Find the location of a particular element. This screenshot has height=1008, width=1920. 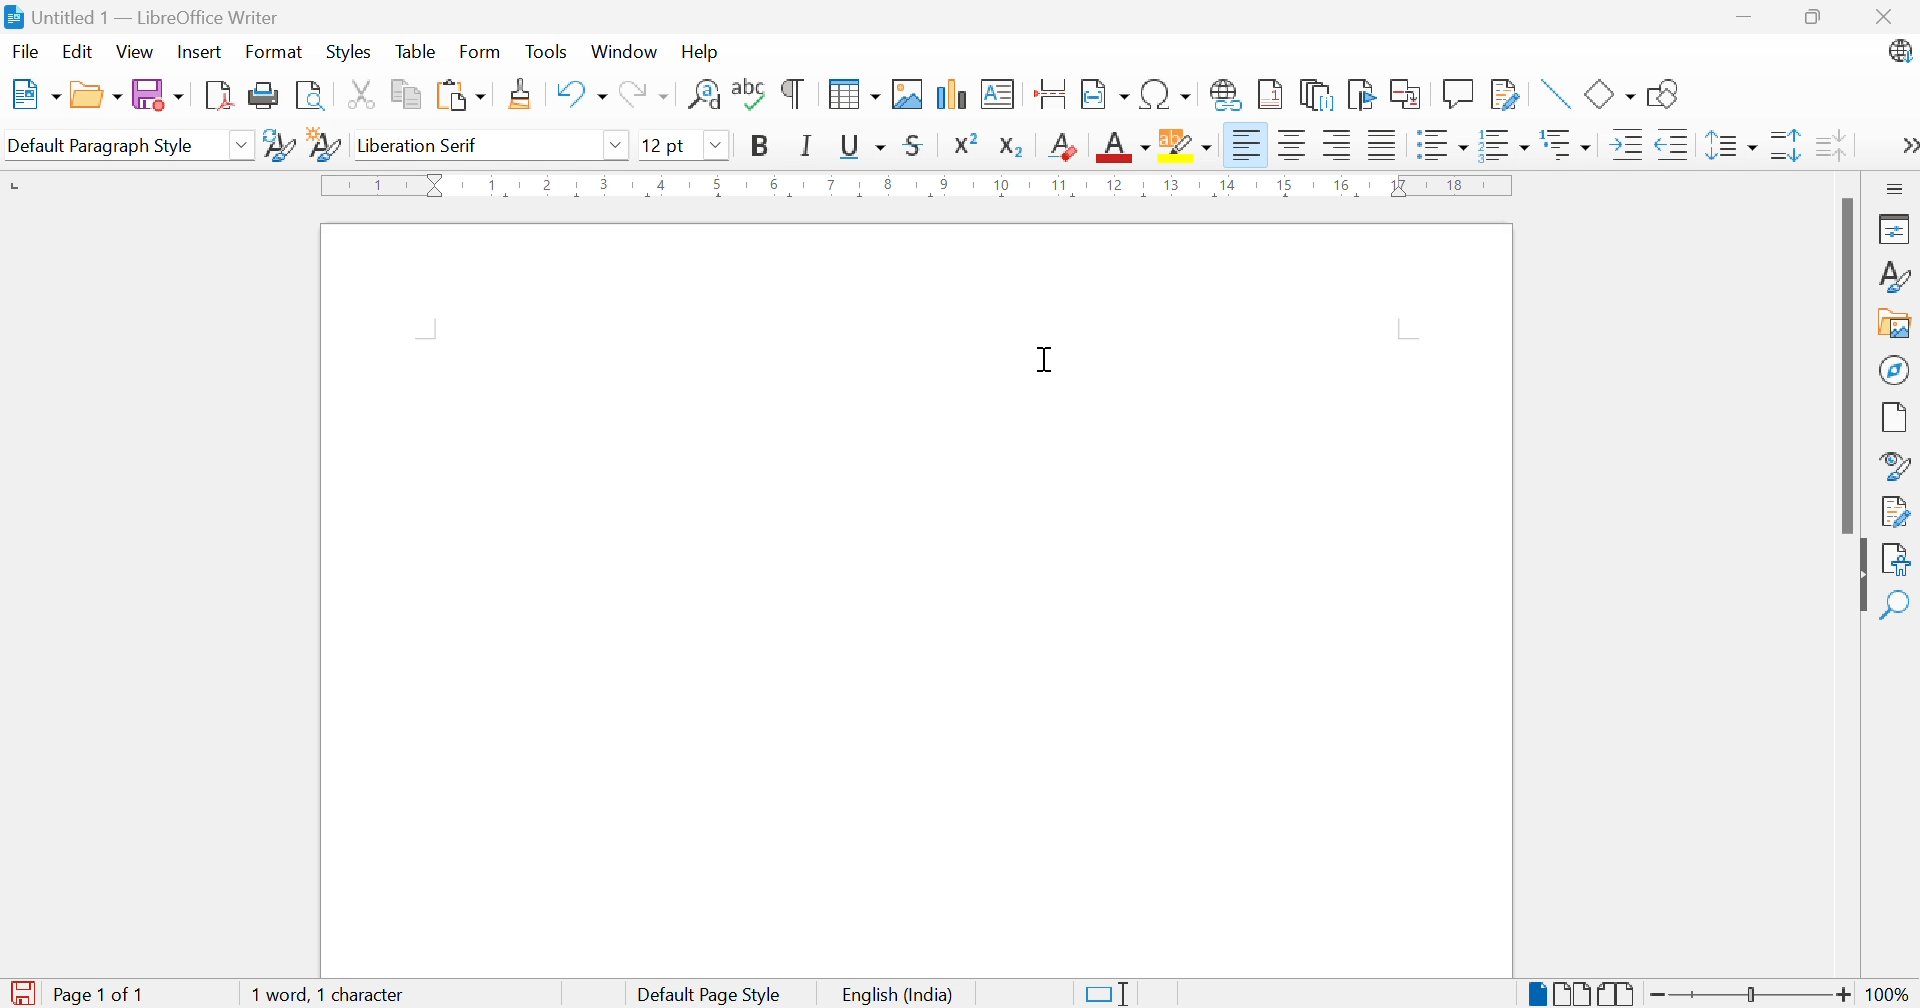

Decrease Paragraph Spacing is located at coordinates (1829, 143).